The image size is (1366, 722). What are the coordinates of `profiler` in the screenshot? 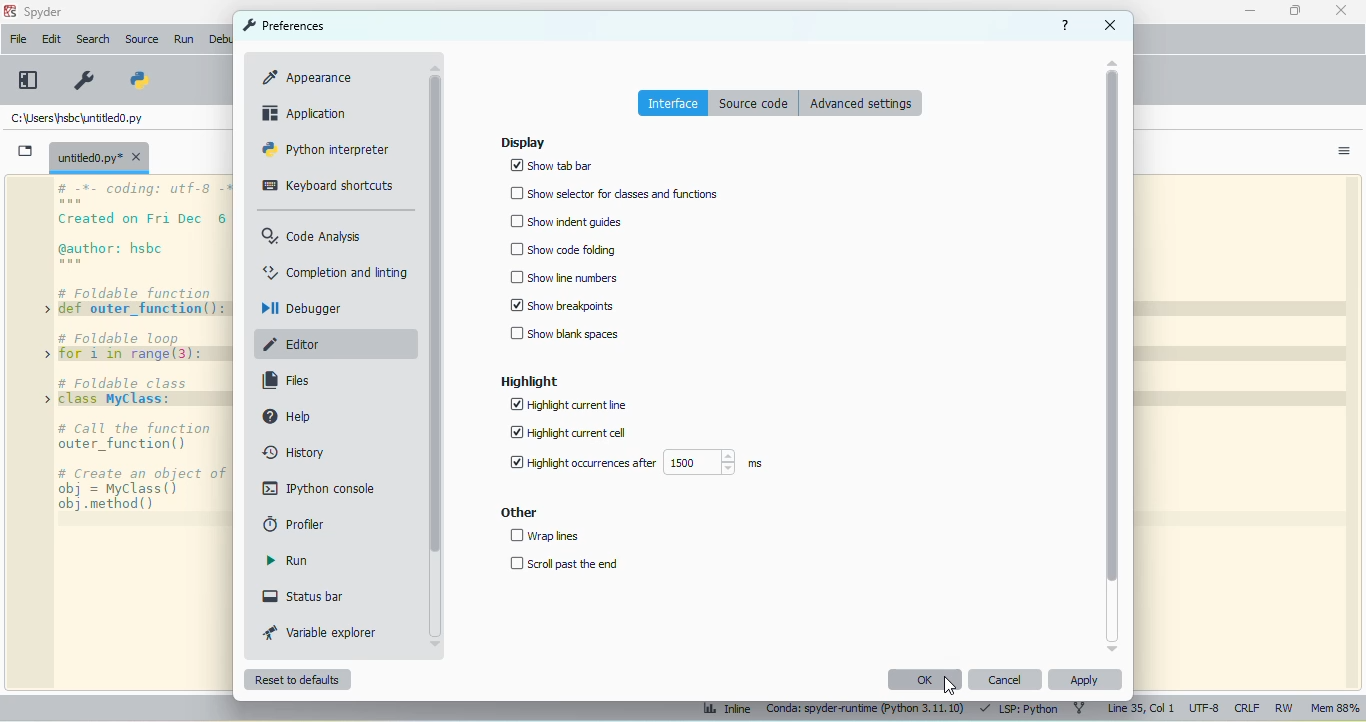 It's located at (293, 524).